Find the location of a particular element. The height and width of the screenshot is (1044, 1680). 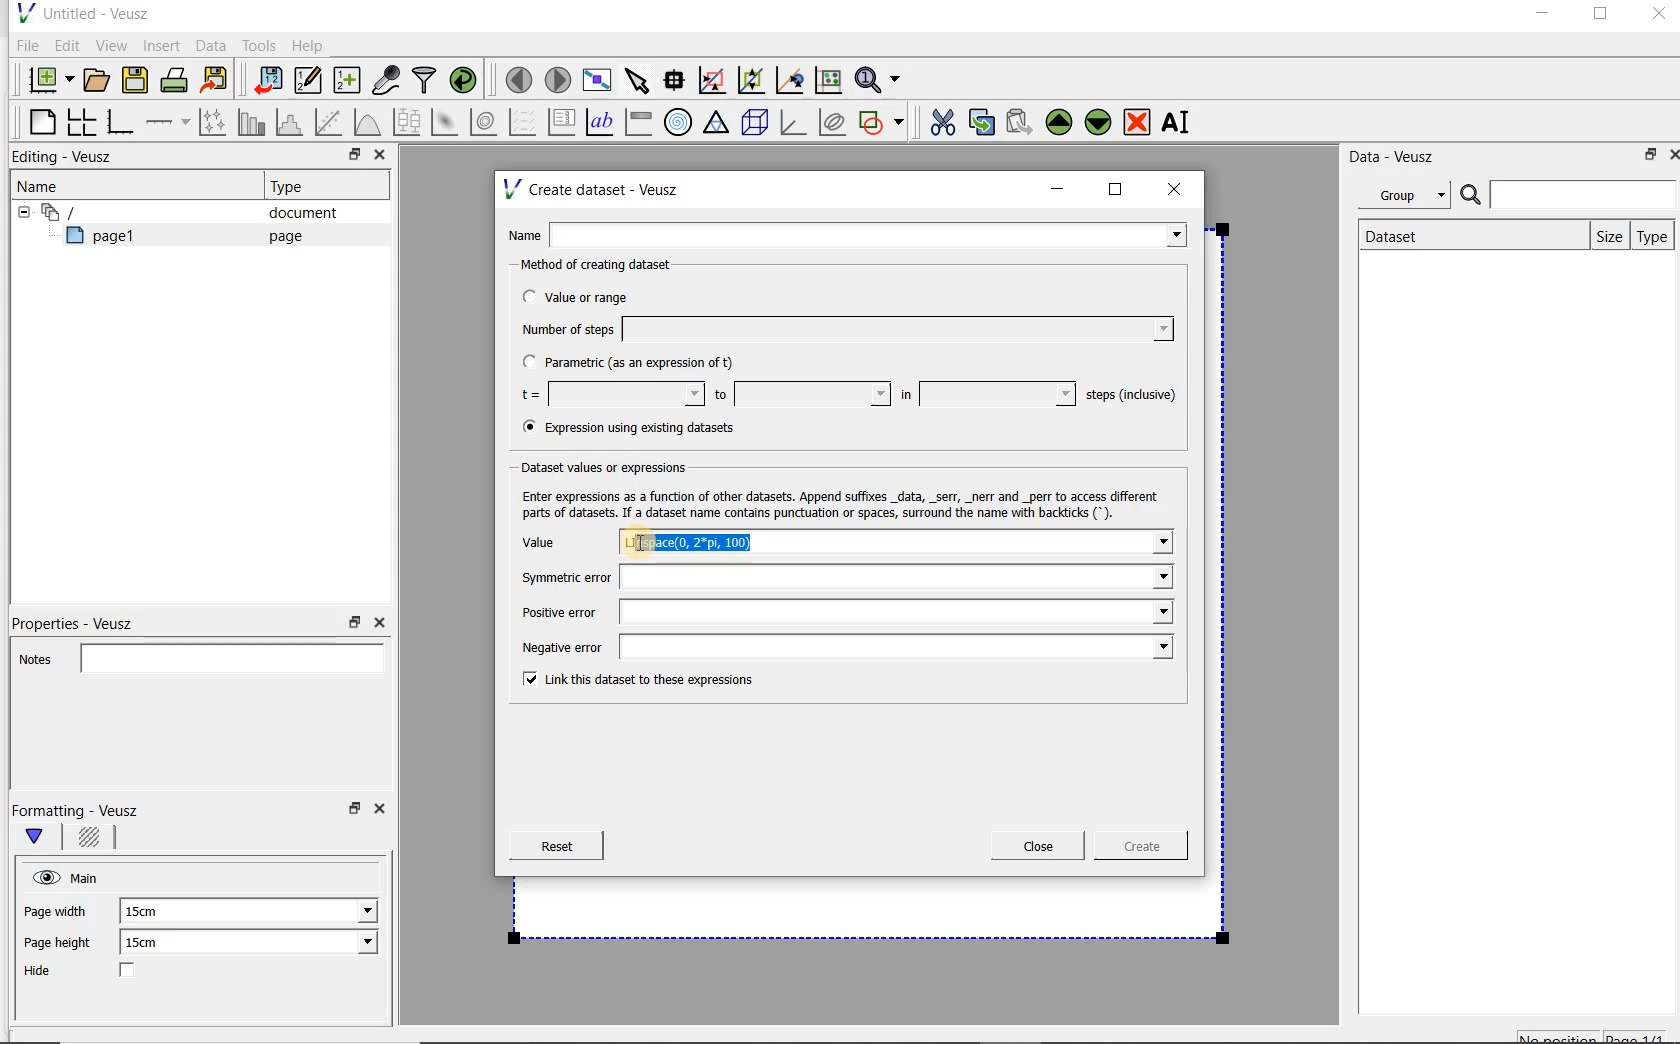

click to reset graph axes is located at coordinates (828, 79).